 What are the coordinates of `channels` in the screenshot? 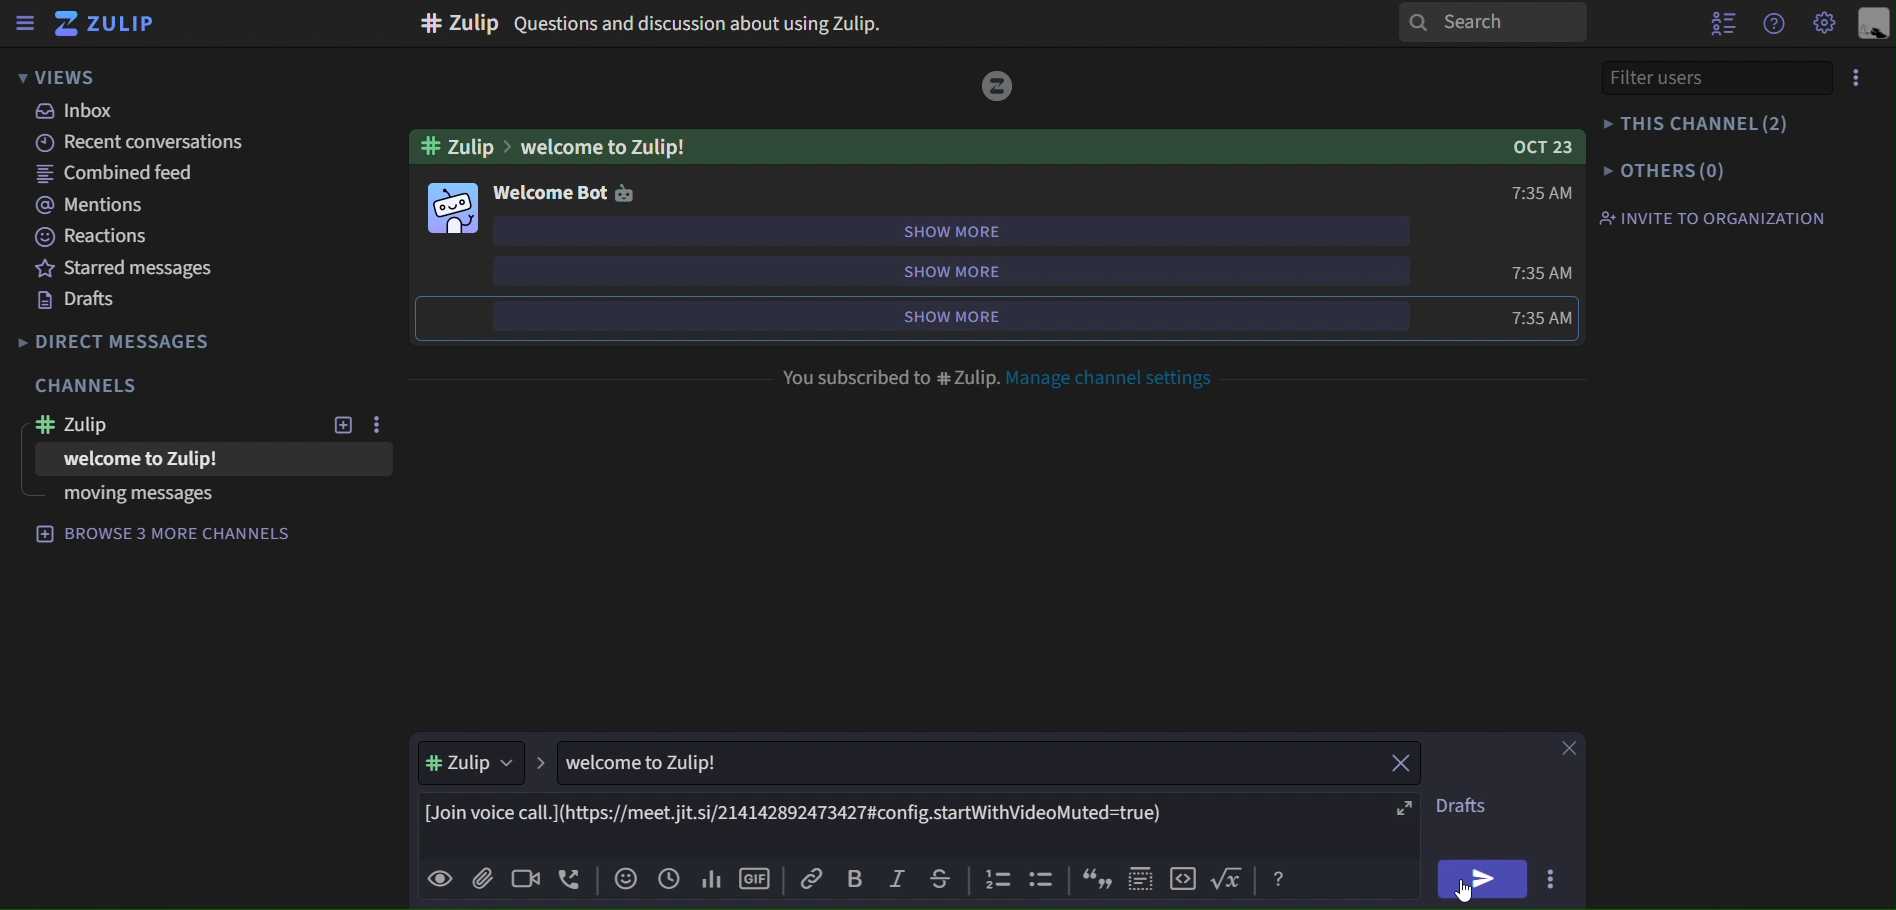 It's located at (92, 384).